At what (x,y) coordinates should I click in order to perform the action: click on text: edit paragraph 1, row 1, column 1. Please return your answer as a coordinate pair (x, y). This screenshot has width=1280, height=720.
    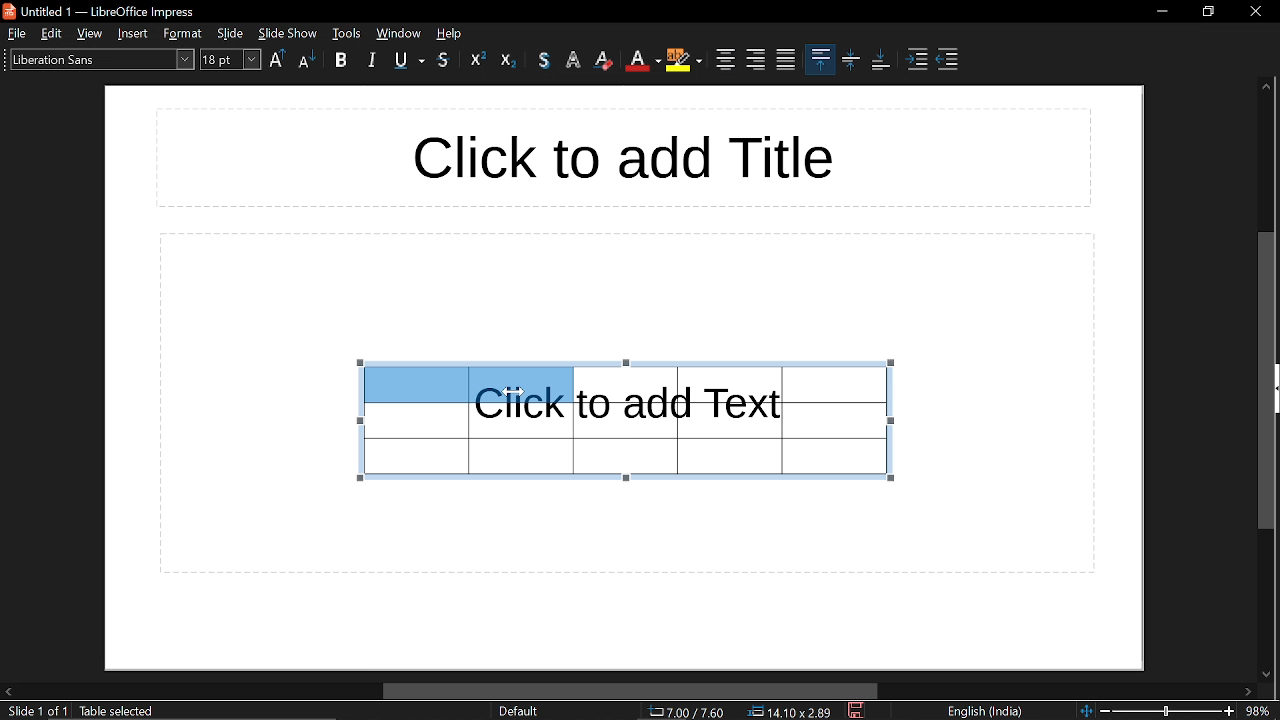
    Looking at the image, I should click on (186, 712).